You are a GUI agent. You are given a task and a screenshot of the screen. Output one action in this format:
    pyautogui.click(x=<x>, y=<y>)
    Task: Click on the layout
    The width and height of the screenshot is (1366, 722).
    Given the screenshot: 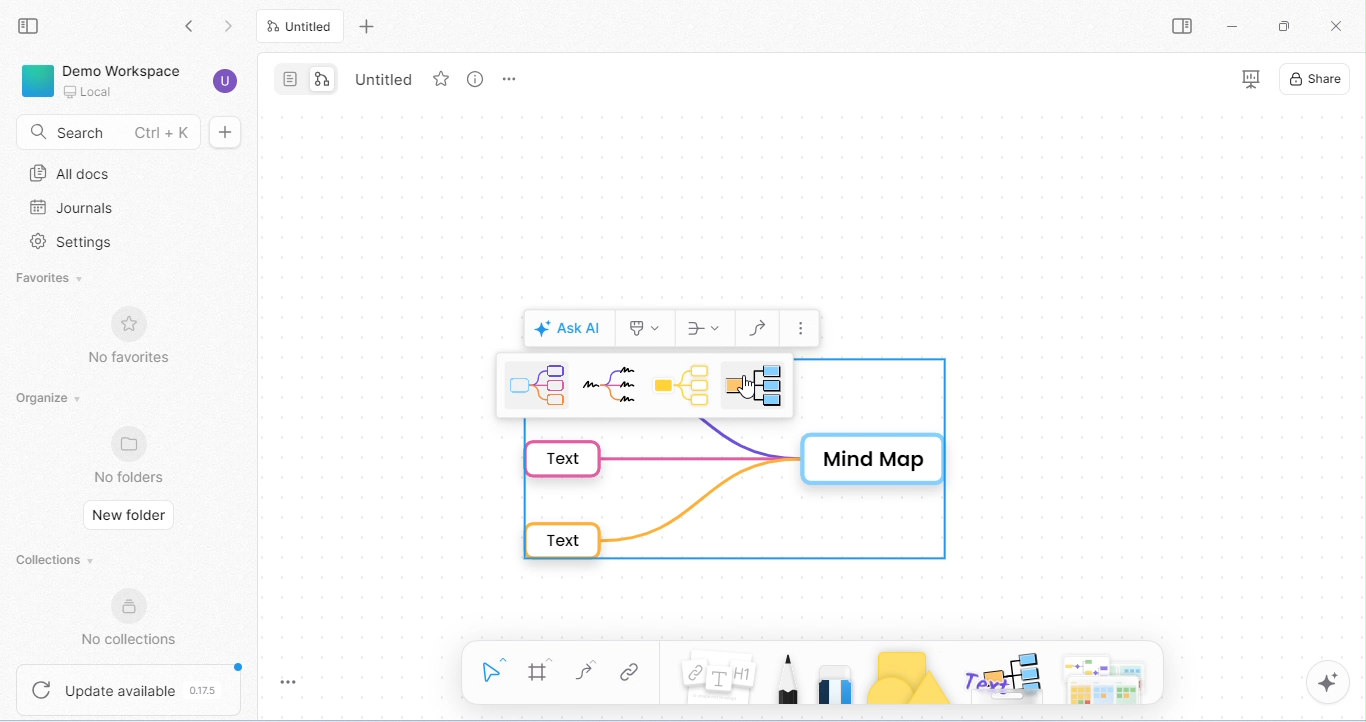 What is the action you would take?
    pyautogui.click(x=703, y=329)
    